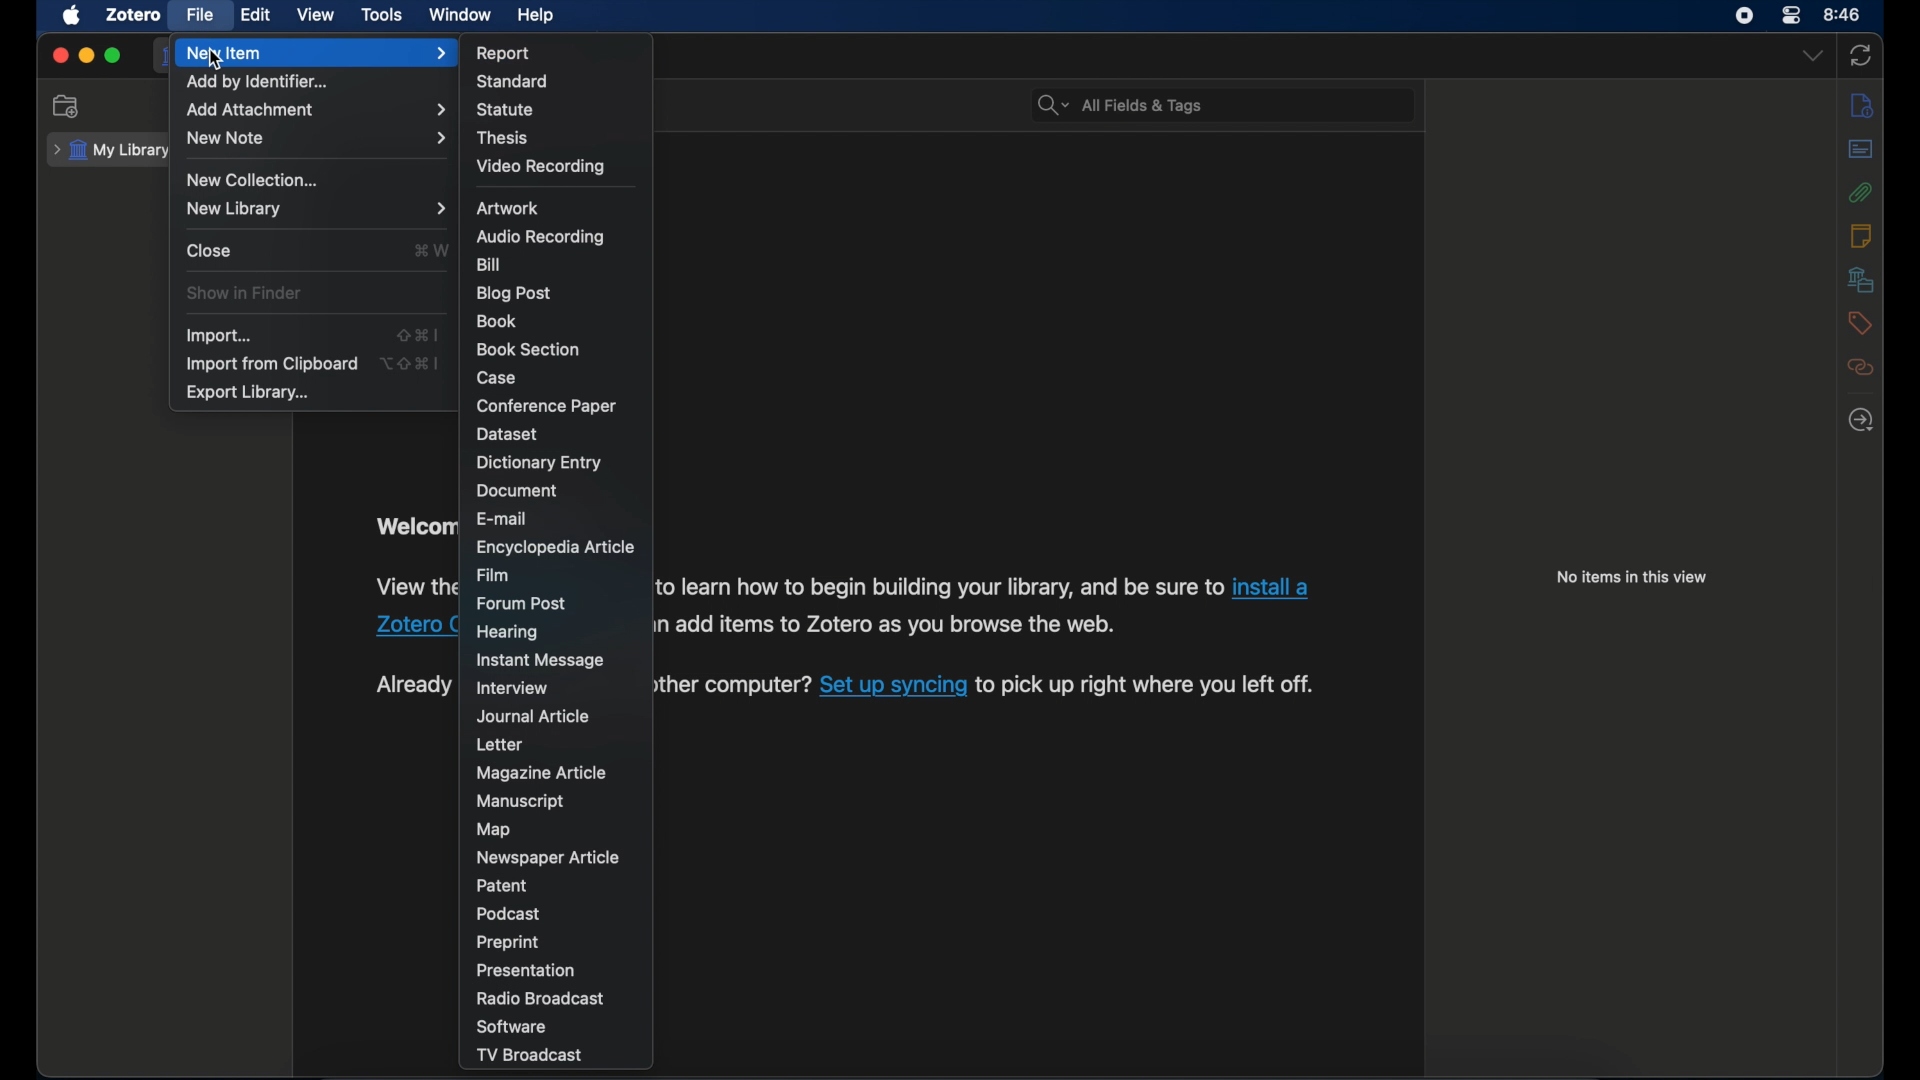  Describe the element at coordinates (1812, 56) in the screenshot. I see `dropdown` at that location.